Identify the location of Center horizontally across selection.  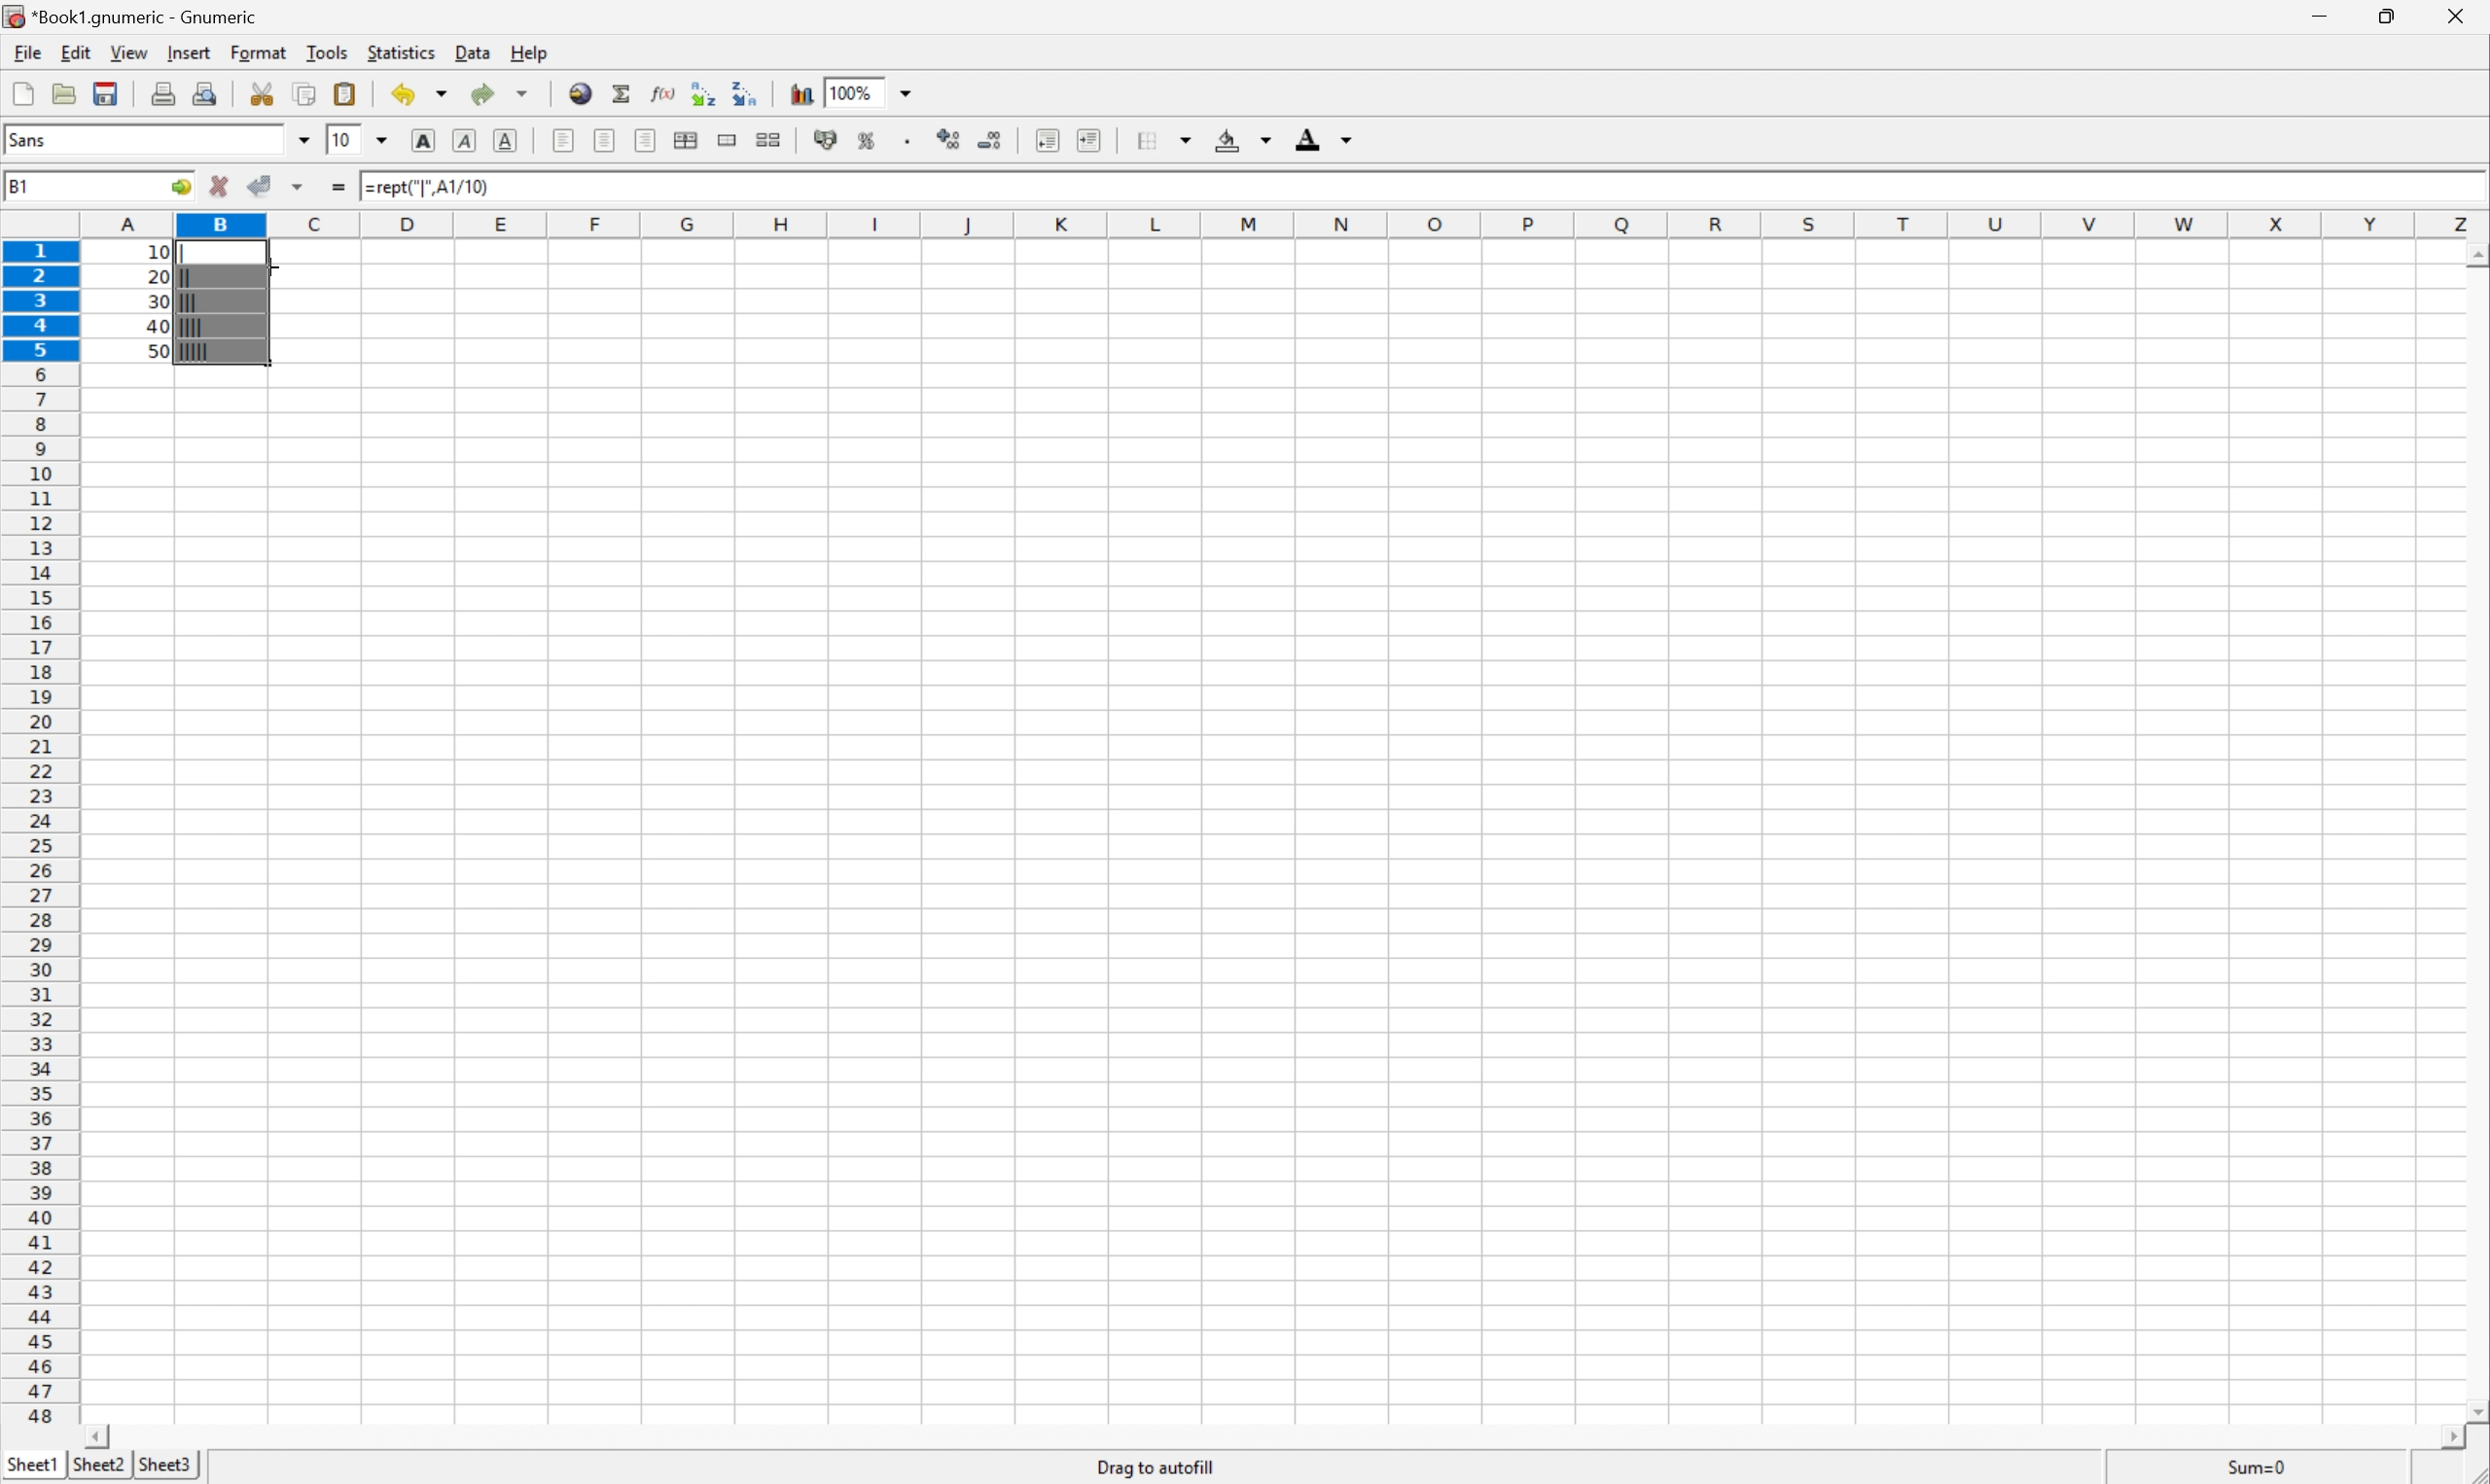
(687, 142).